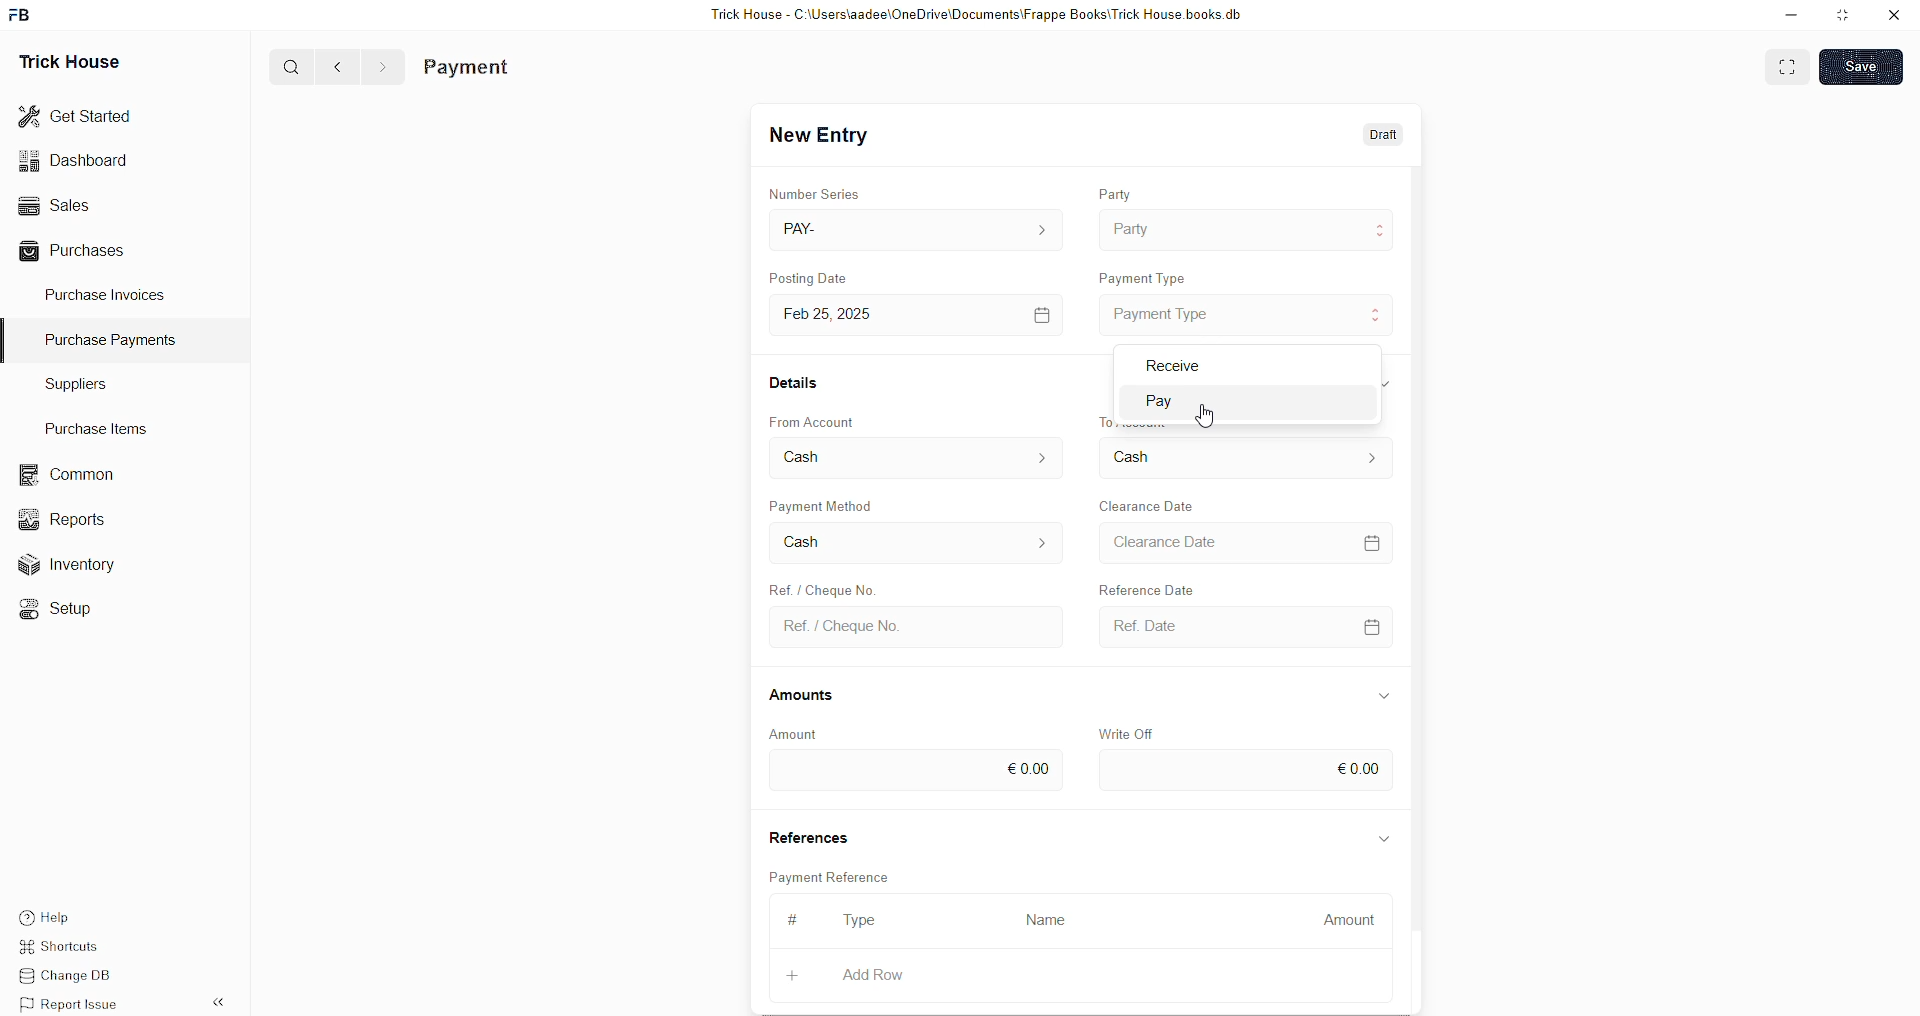 The image size is (1920, 1016). What do you see at coordinates (1052, 919) in the screenshot?
I see `Name` at bounding box center [1052, 919].